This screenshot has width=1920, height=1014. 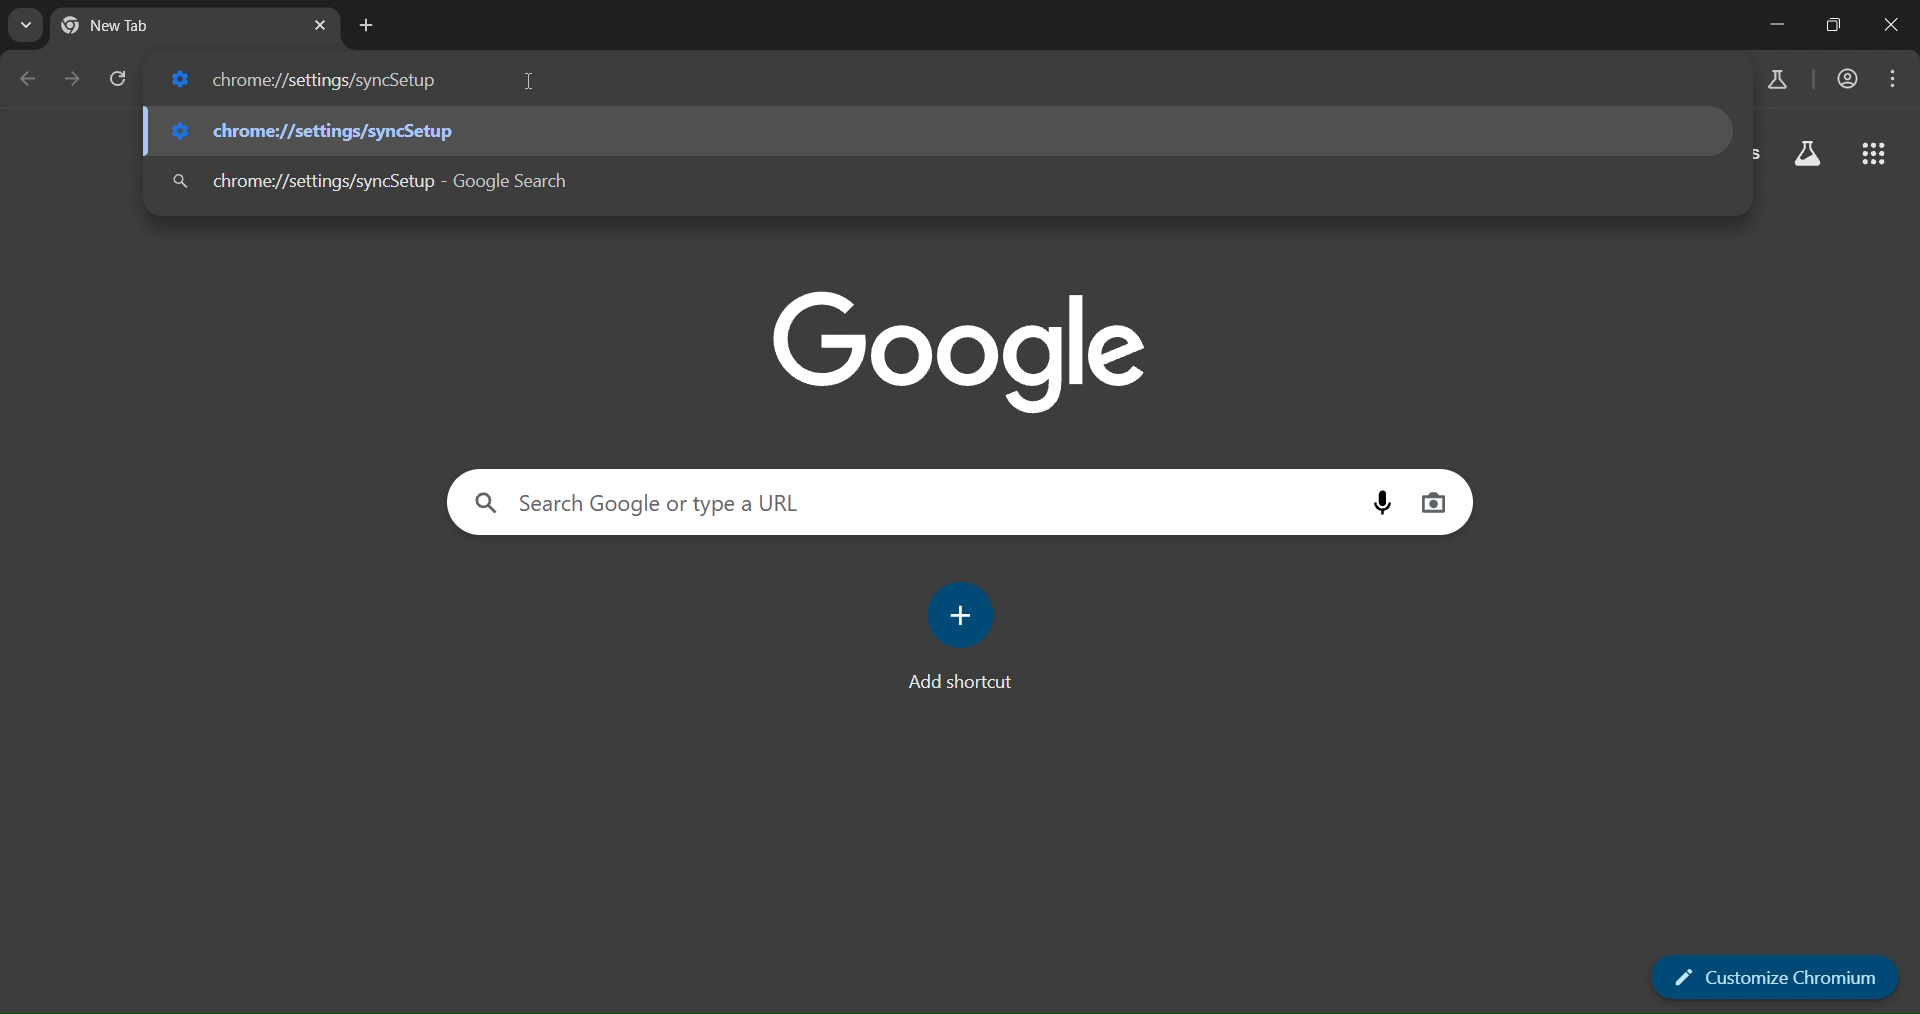 What do you see at coordinates (1810, 152) in the screenshot?
I see `search labs` at bounding box center [1810, 152].